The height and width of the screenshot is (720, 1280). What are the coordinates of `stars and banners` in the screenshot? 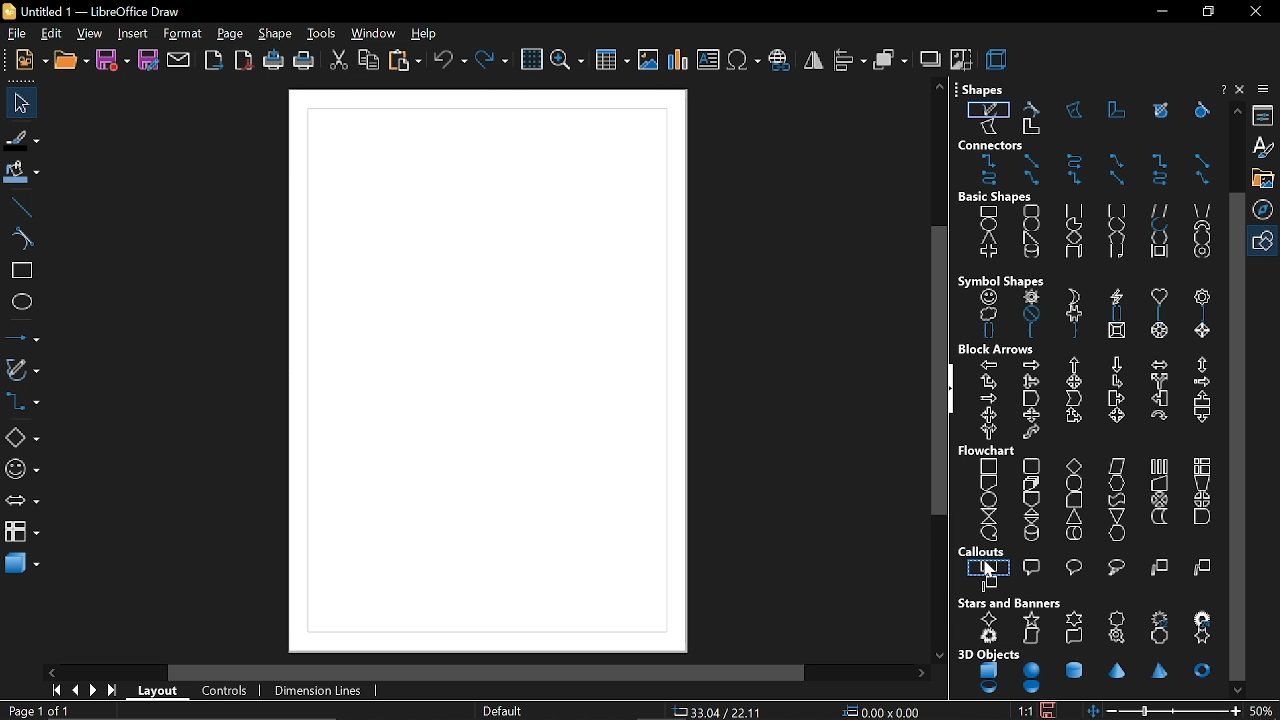 It's located at (1011, 603).